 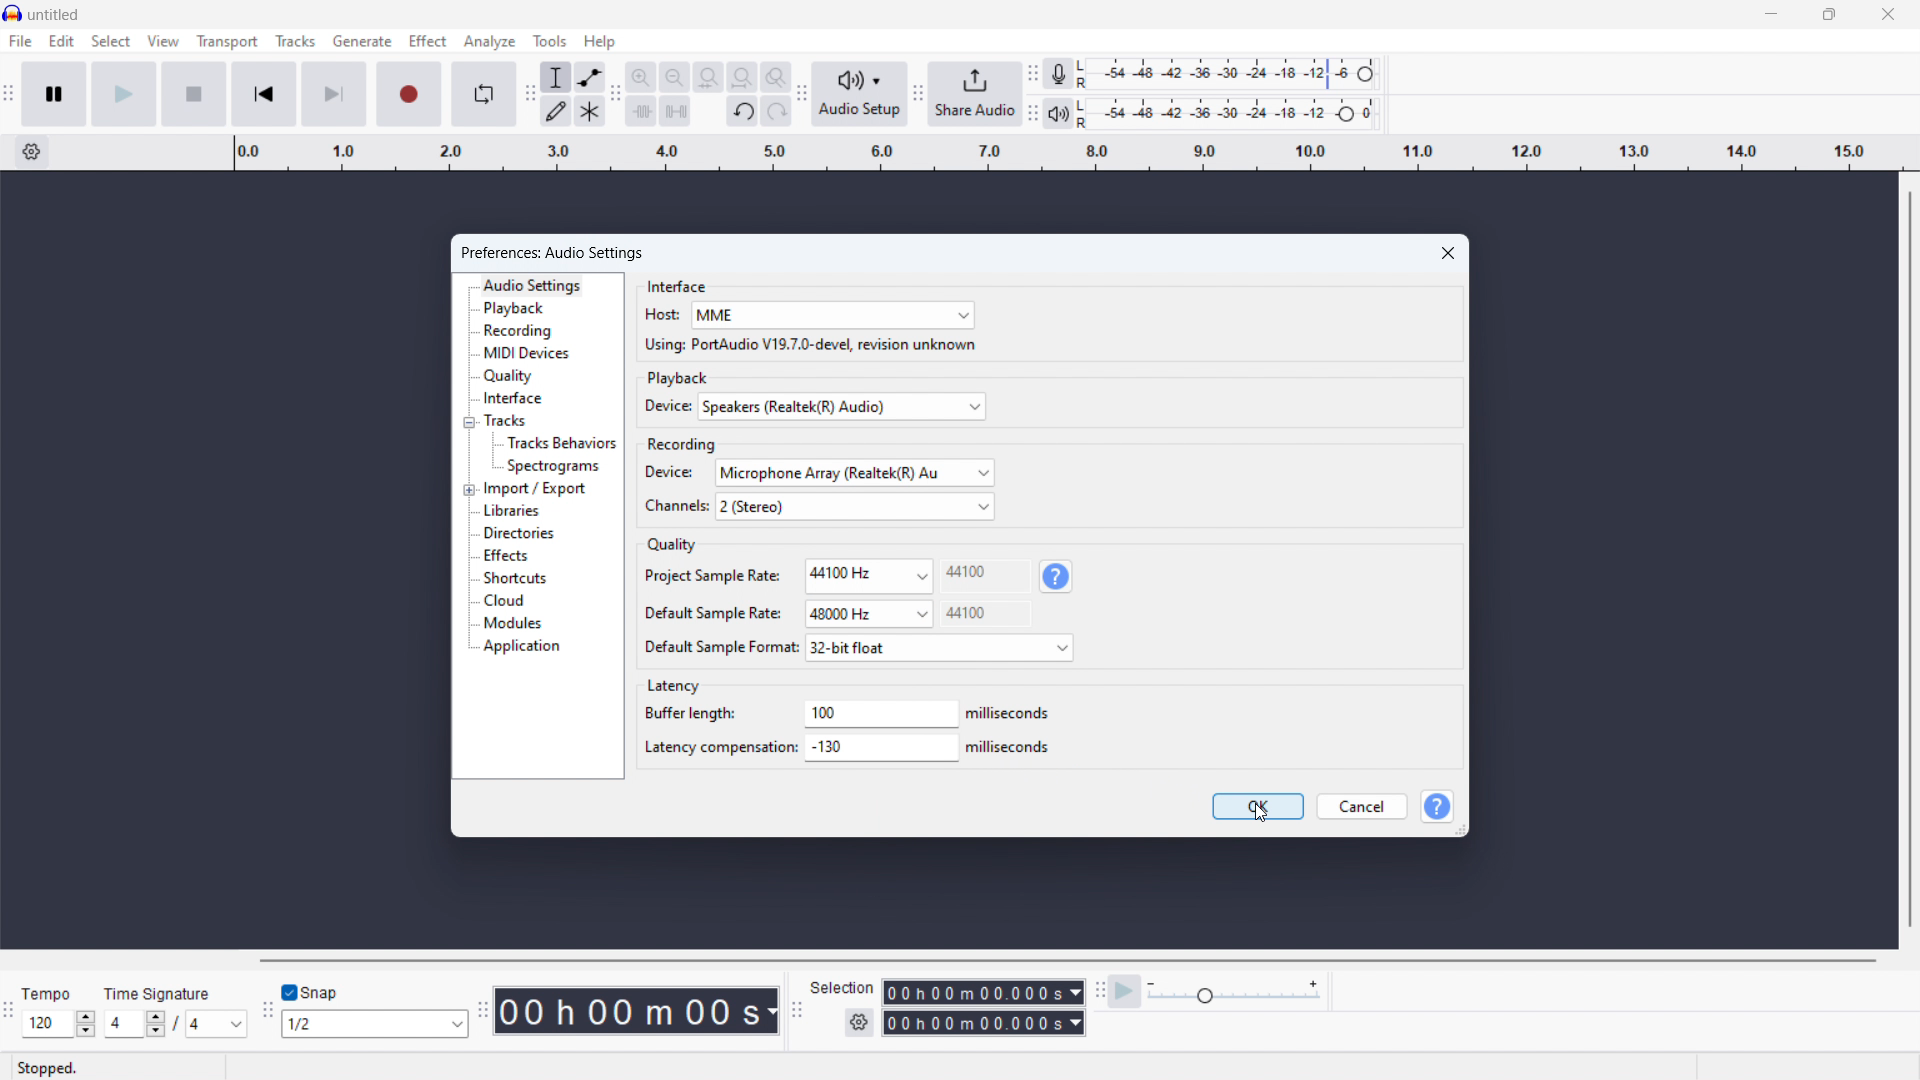 What do you see at coordinates (711, 575) in the screenshot?
I see `Project sample rate ` at bounding box center [711, 575].